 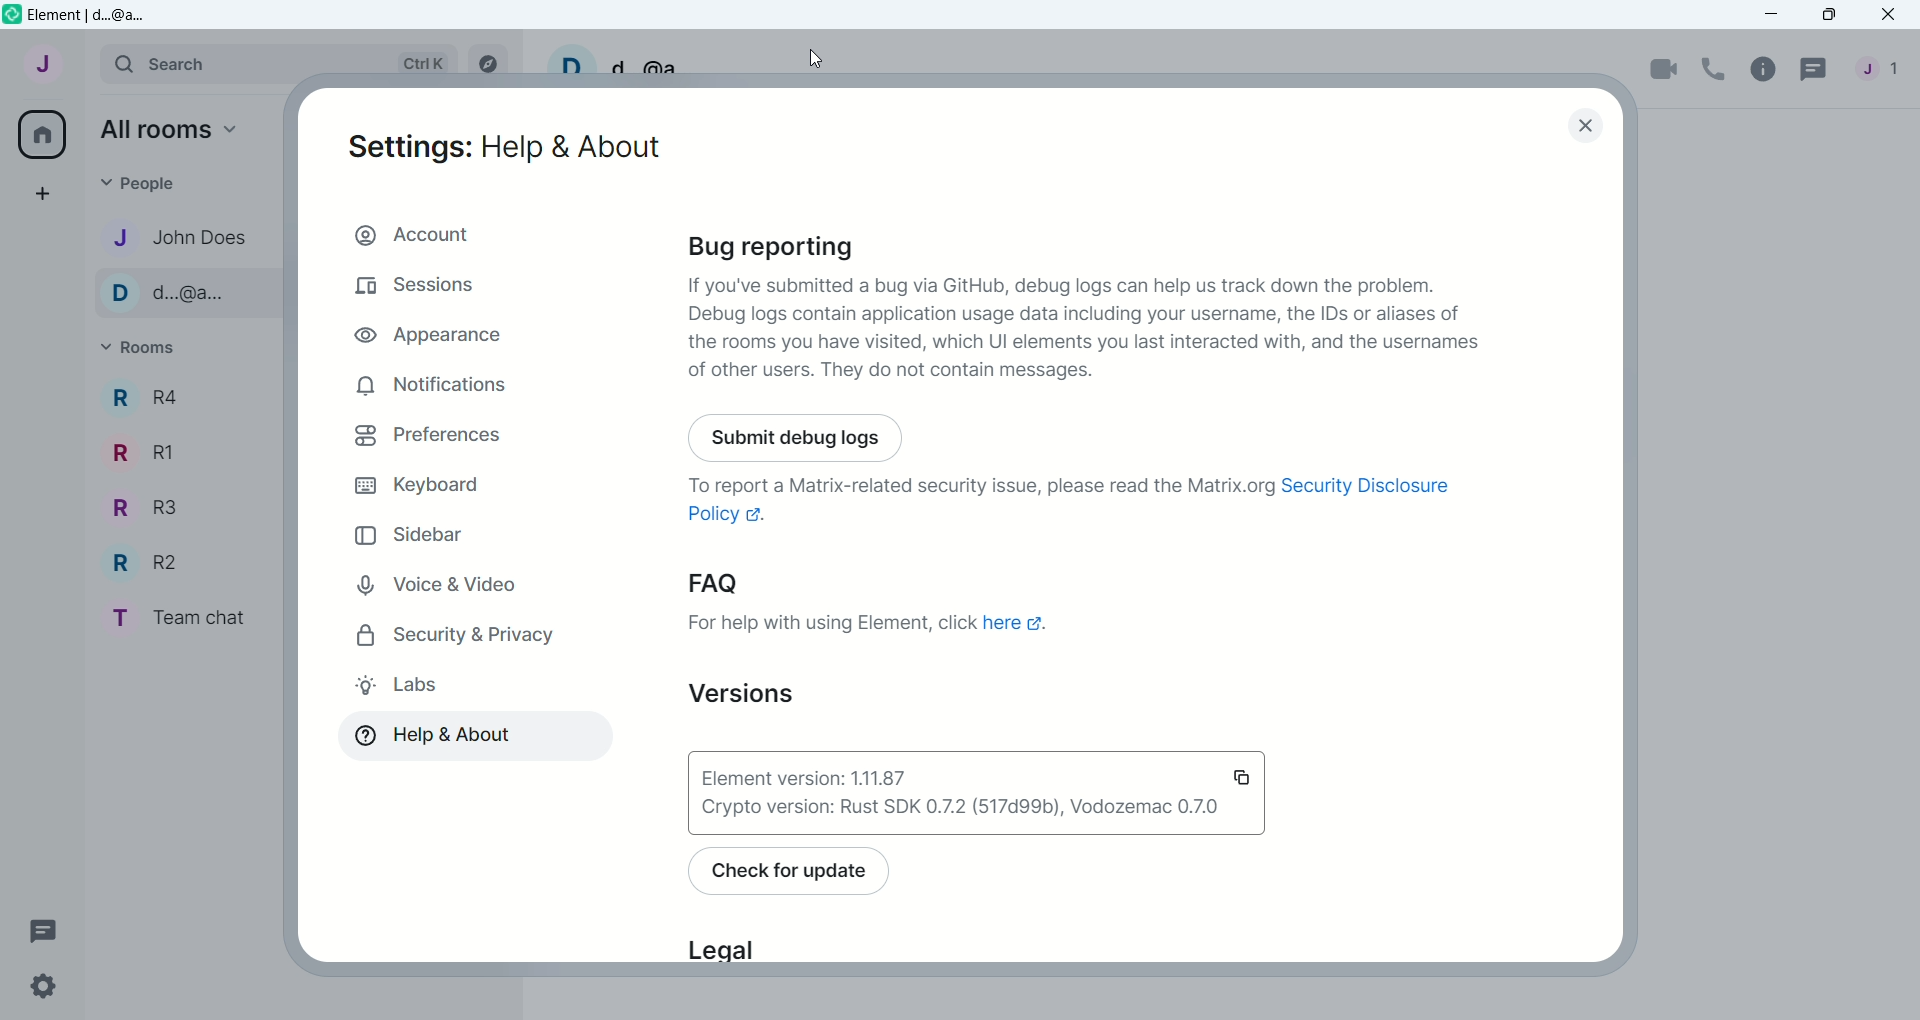 What do you see at coordinates (161, 130) in the screenshot?
I see `Home options` at bounding box center [161, 130].